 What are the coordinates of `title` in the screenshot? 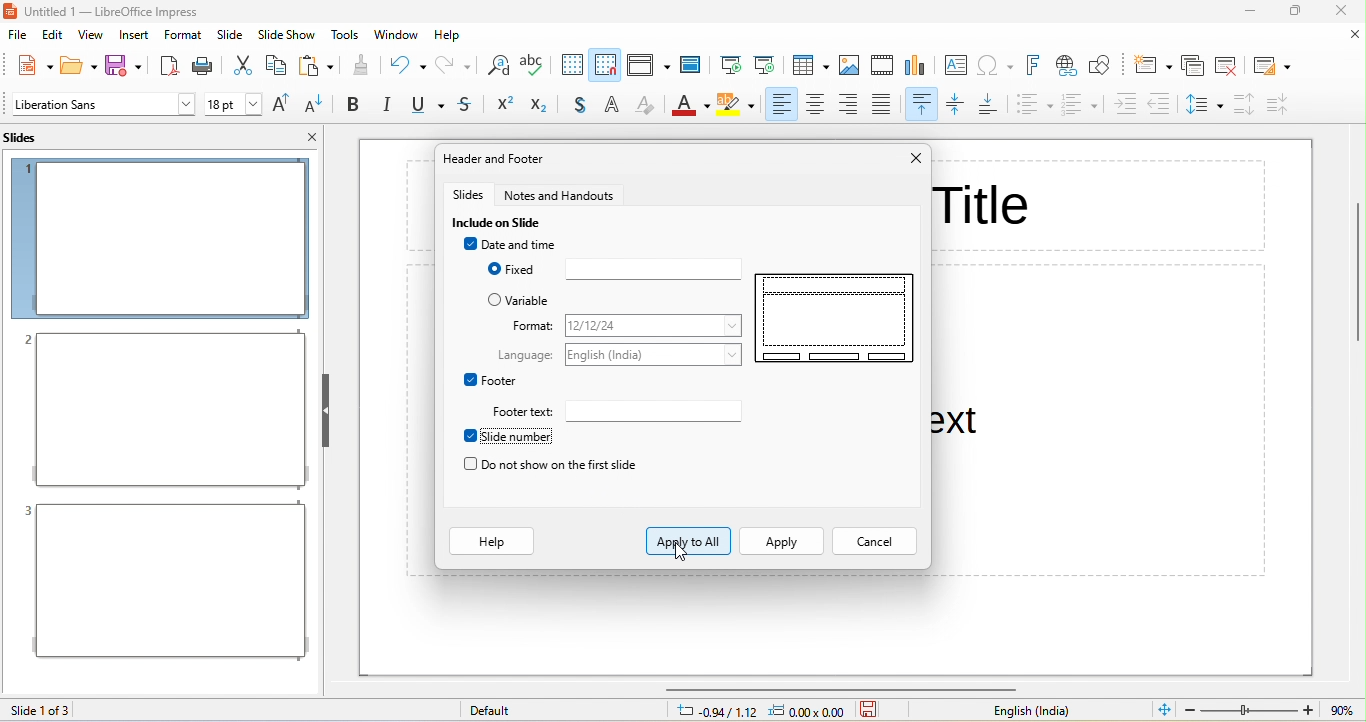 It's located at (128, 12).